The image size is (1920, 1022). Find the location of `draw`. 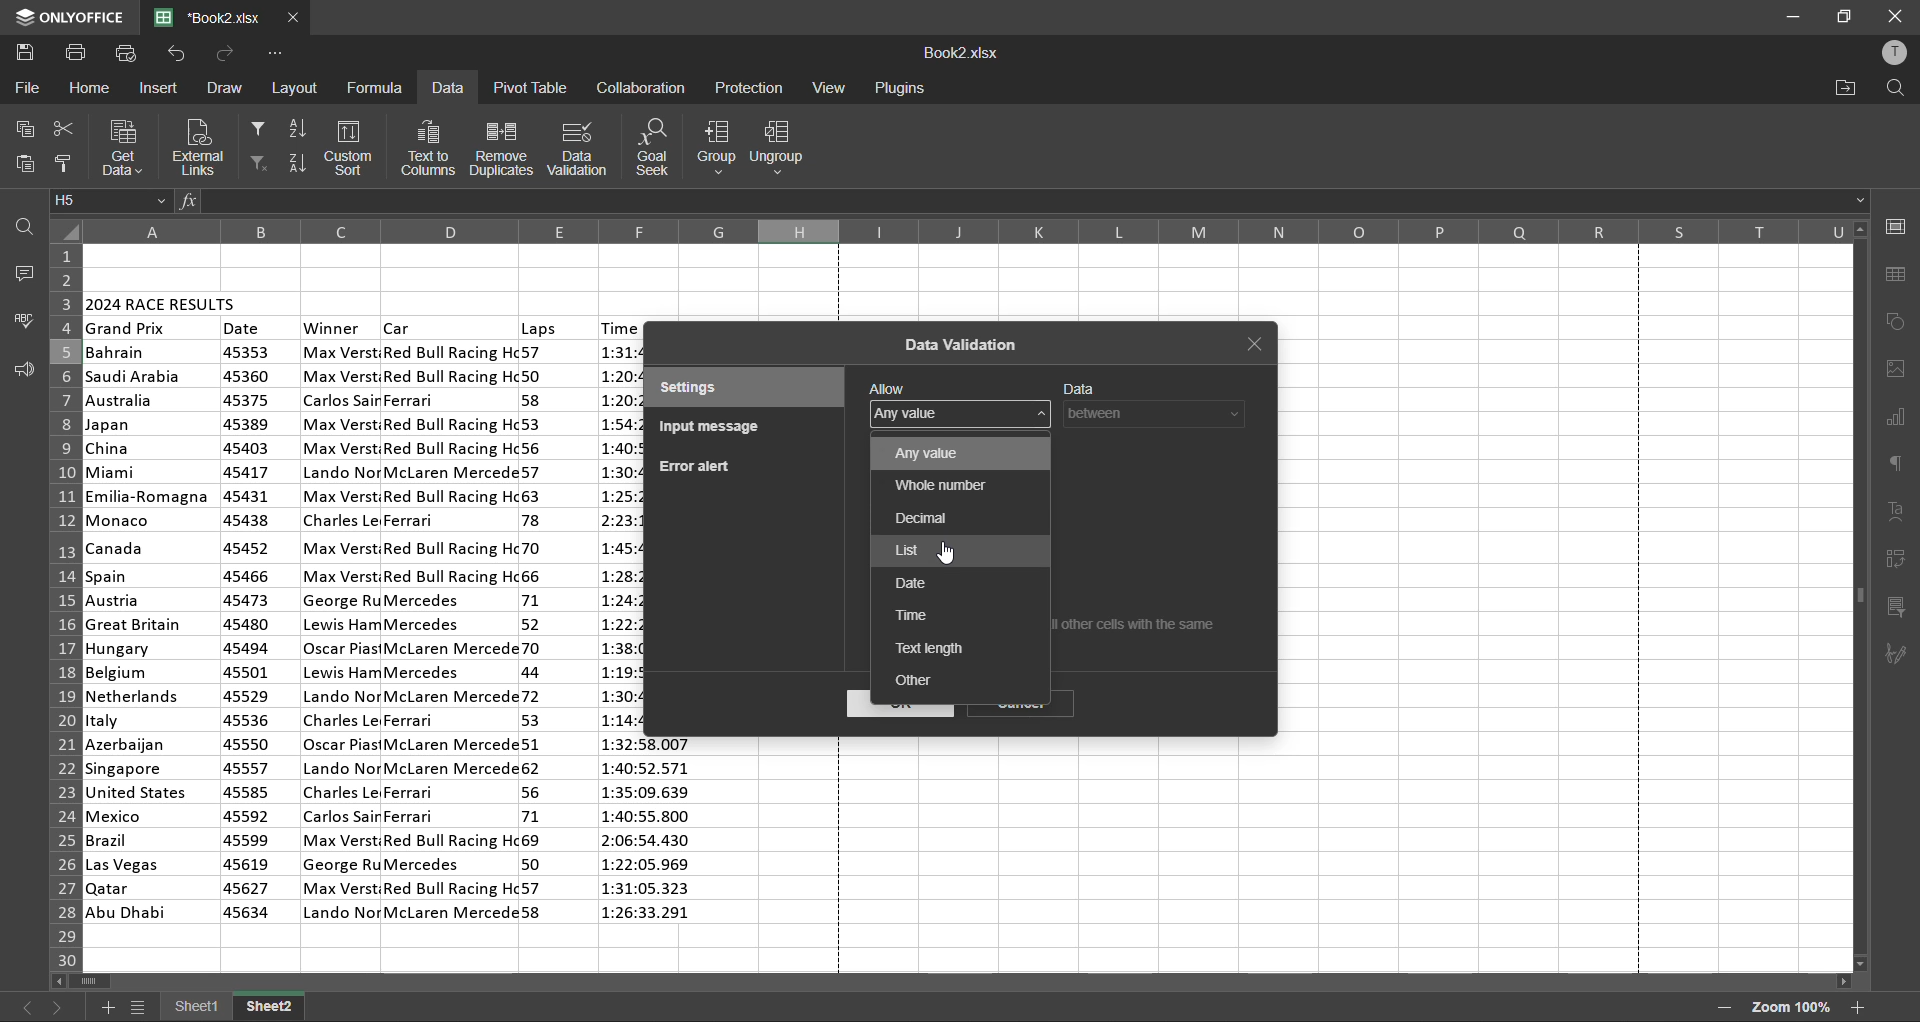

draw is located at coordinates (226, 85).